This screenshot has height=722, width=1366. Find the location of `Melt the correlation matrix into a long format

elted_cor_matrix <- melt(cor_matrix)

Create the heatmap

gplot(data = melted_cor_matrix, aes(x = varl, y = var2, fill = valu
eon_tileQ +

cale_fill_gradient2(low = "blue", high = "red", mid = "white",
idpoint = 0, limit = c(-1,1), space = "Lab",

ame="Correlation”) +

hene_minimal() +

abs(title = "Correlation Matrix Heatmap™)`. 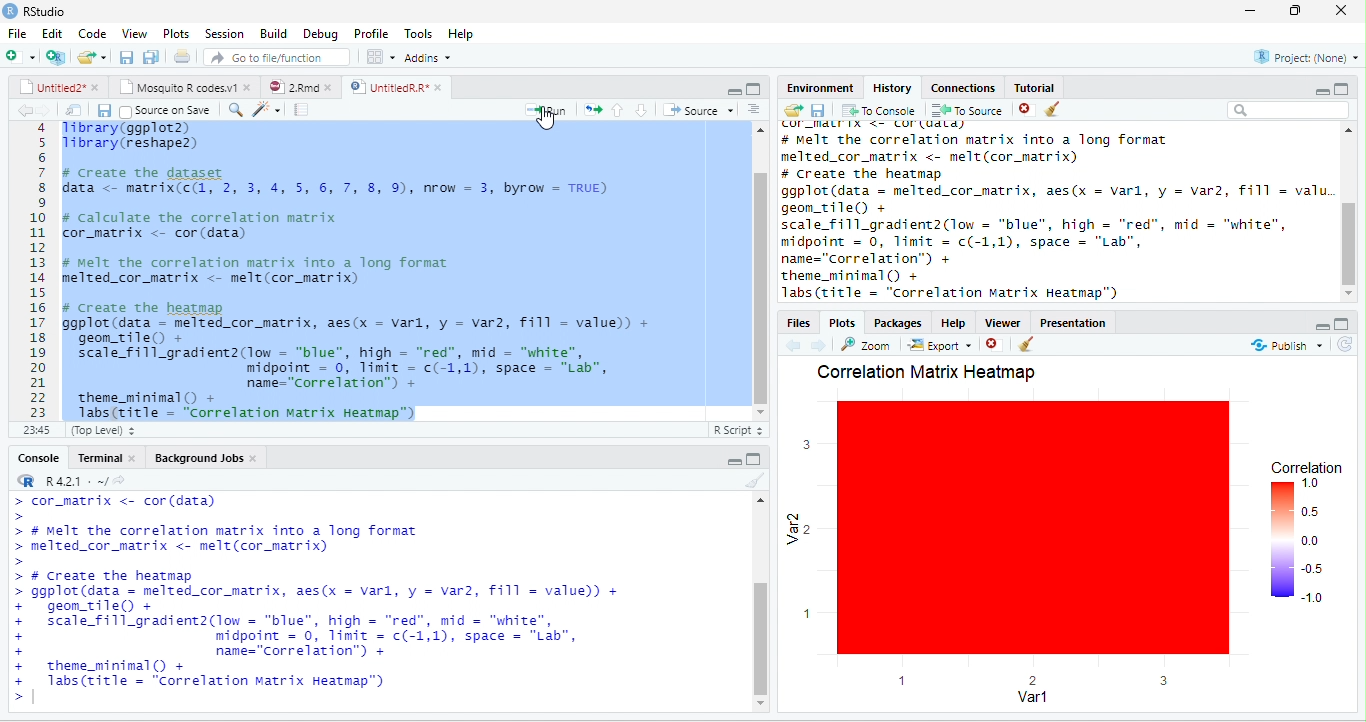

Melt the correlation matrix into a long format

elted_cor_matrix <- melt(cor_matrix)

Create the heatmap

gplot(data = melted_cor_matrix, aes(x = varl, y = var2, fill = valu
eon_tileQ +

cale_fill_gradient2(low = "blue", high = "red", mid = "white",
idpoint = 0, limit = c(-1,1), space = "Lab",

ame="Correlation”) +

hene_minimal() +

abs(title = "Correlation Matrix Heatmap™) is located at coordinates (1054, 211).